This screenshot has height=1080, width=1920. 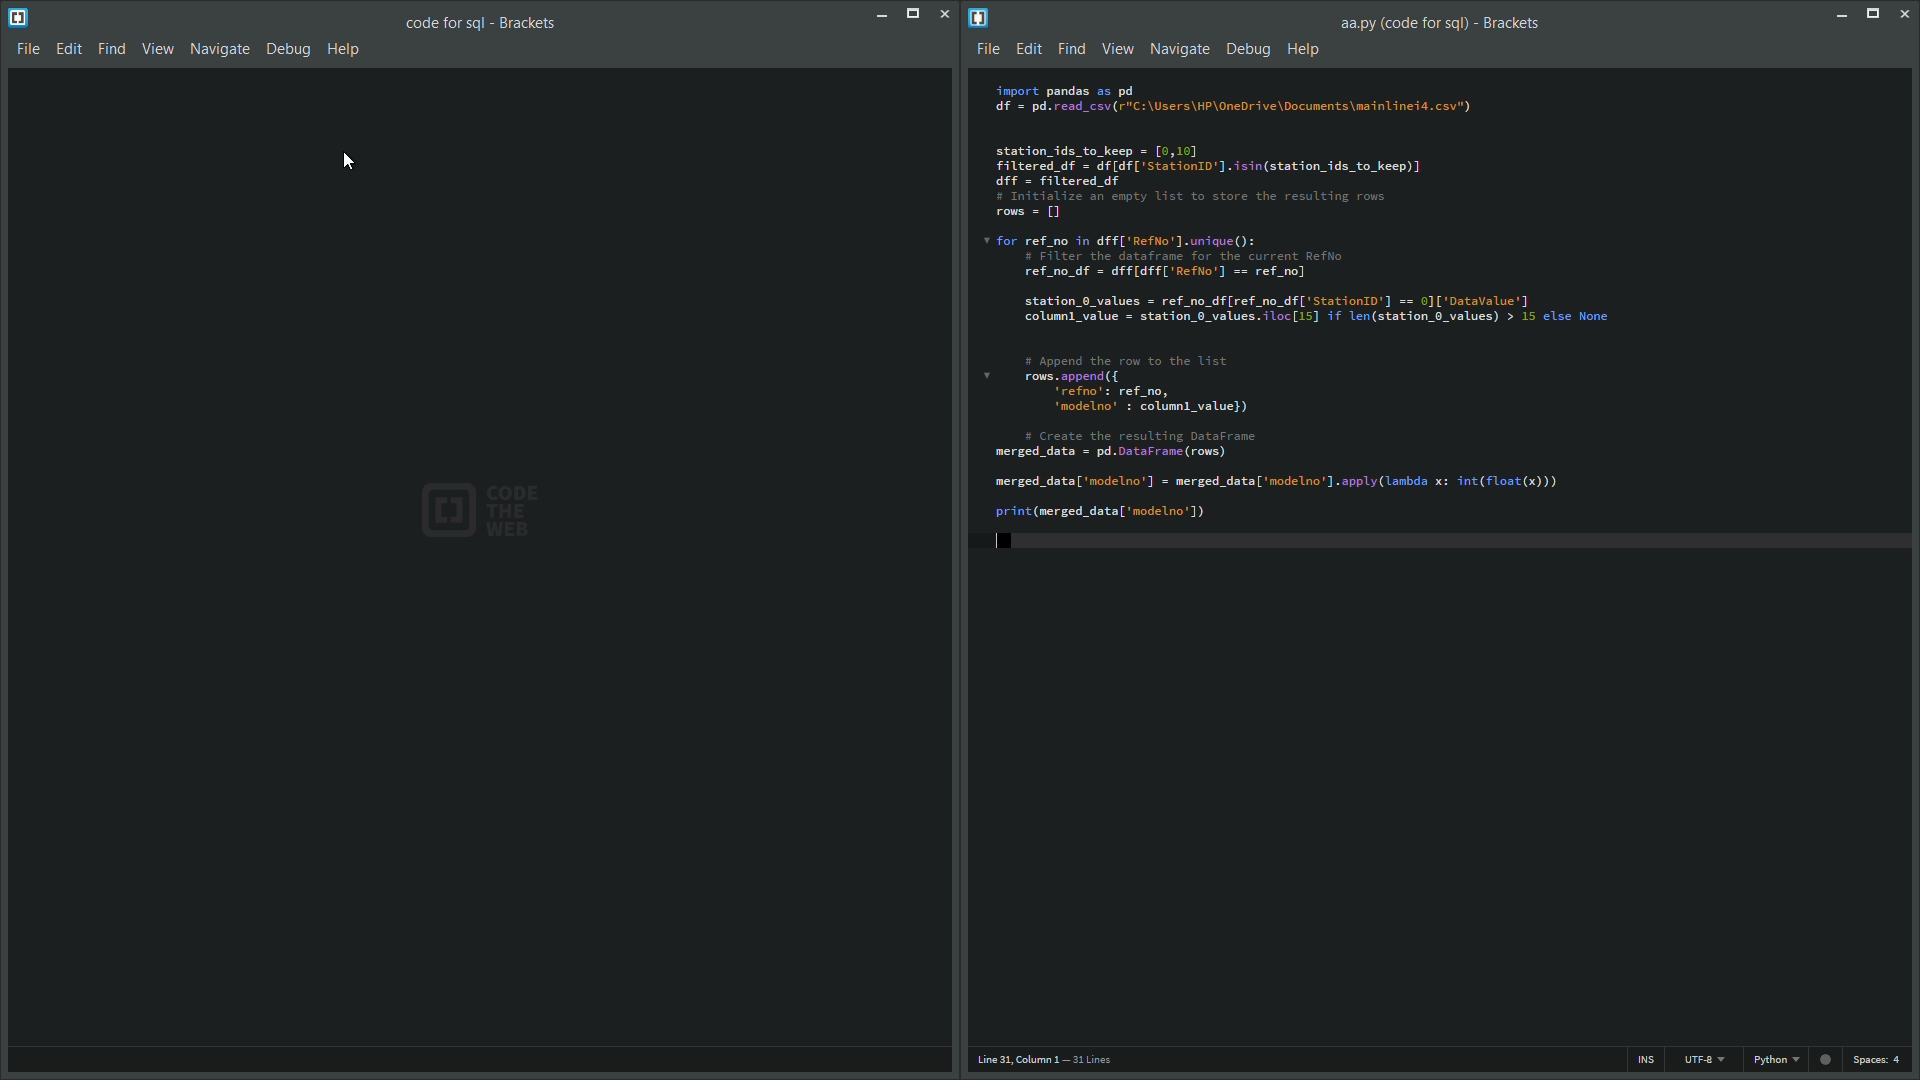 What do you see at coordinates (290, 50) in the screenshot?
I see `Debug` at bounding box center [290, 50].